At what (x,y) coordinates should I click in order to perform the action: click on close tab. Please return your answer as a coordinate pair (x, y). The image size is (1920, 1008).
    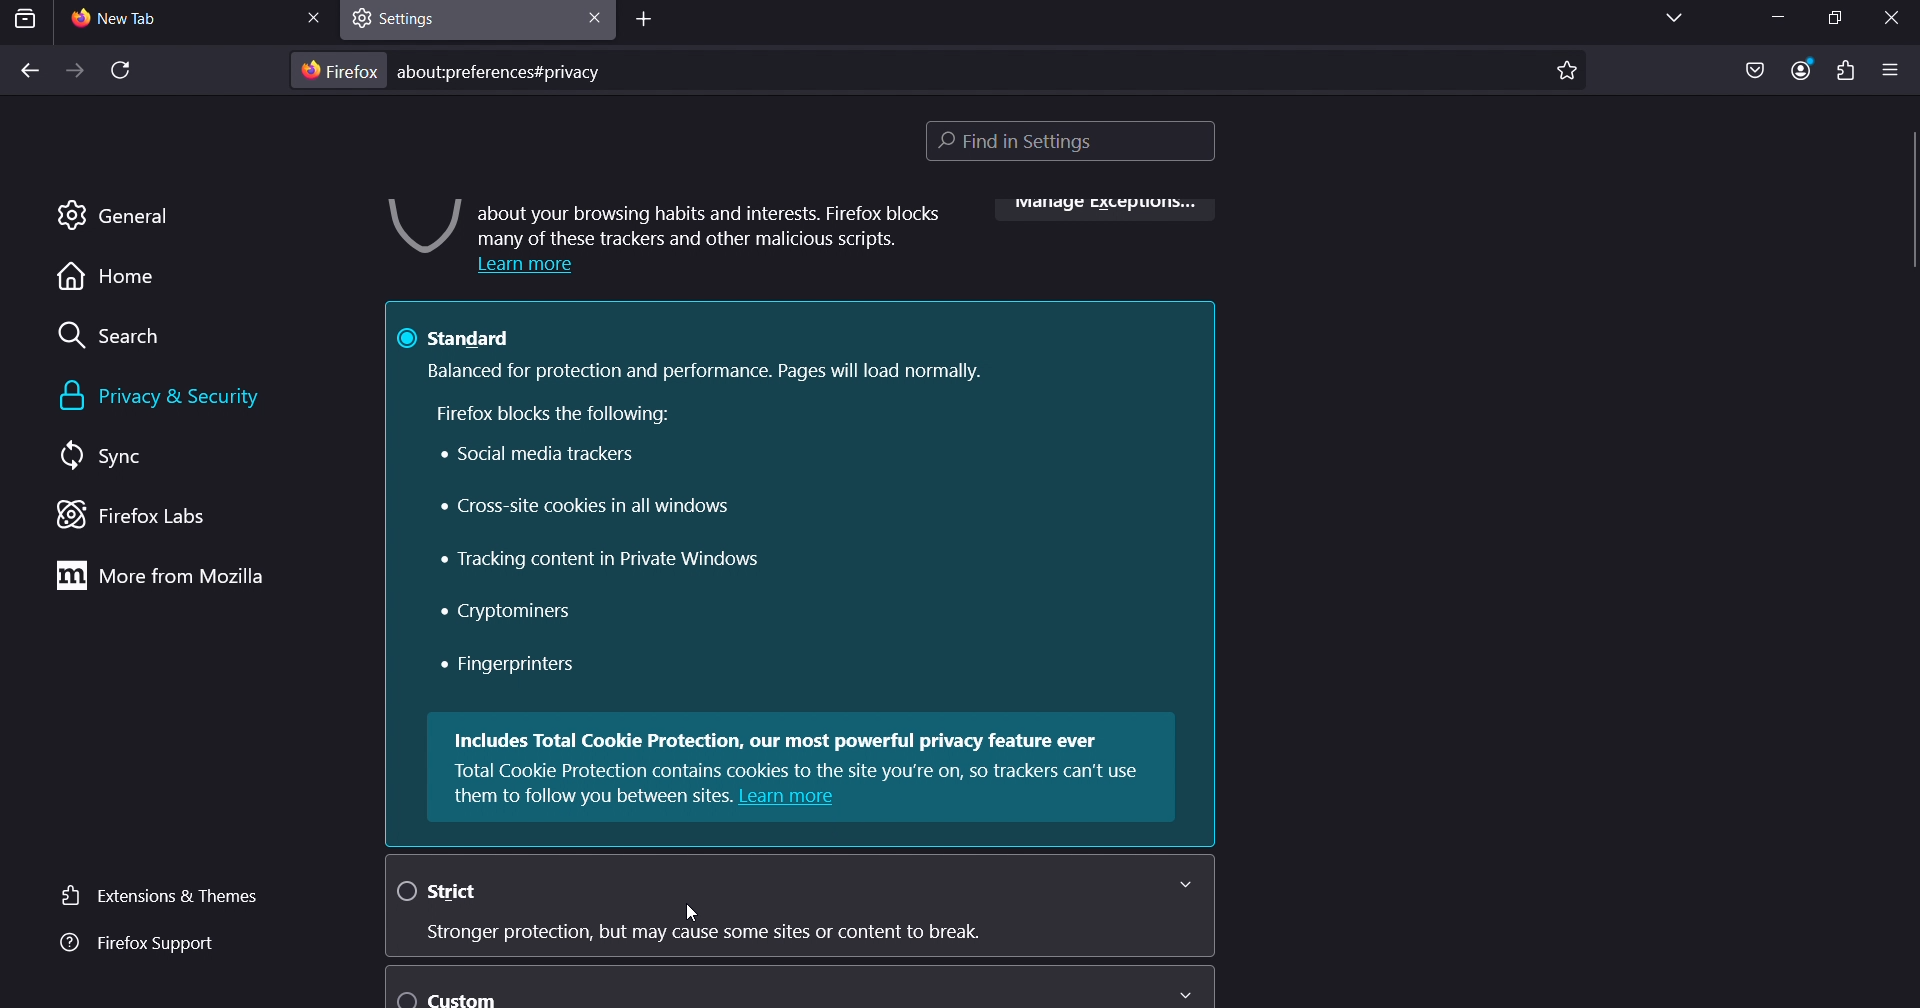
    Looking at the image, I should click on (590, 16).